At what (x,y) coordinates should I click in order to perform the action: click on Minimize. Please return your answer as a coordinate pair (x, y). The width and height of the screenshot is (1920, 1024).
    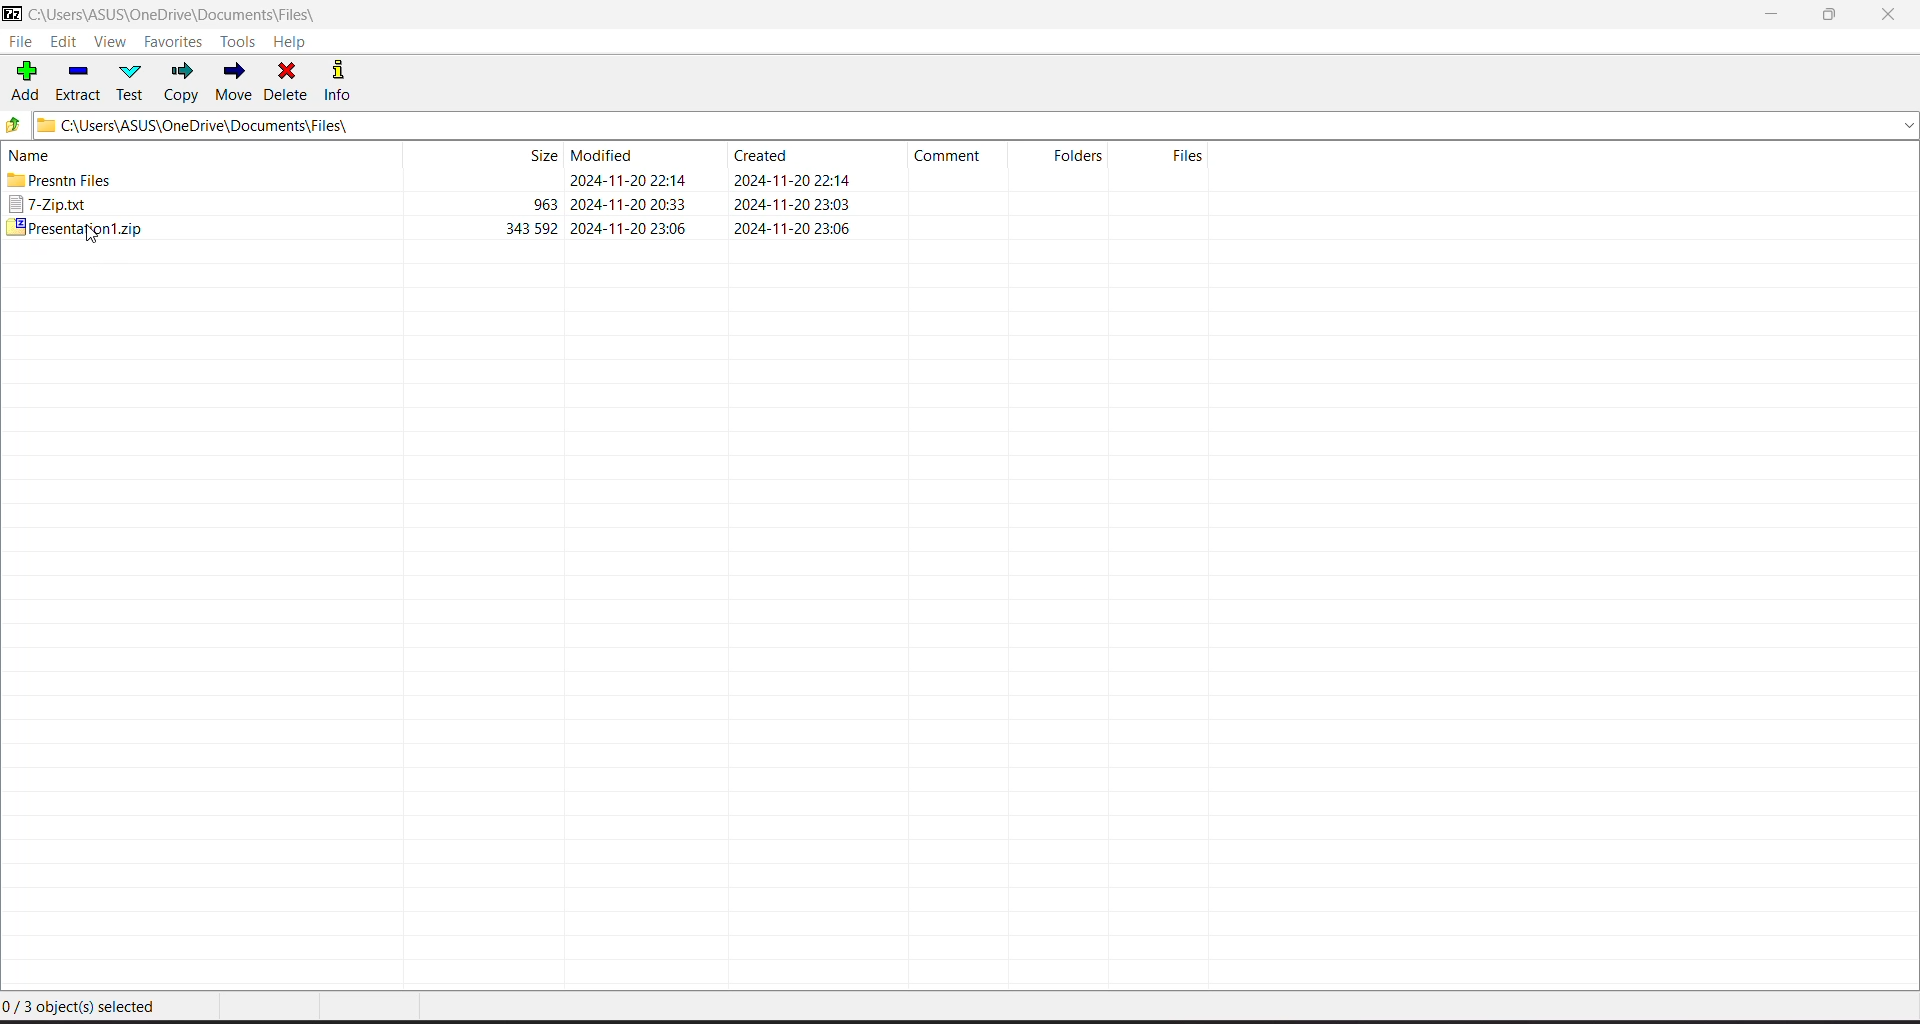
    Looking at the image, I should click on (1772, 15).